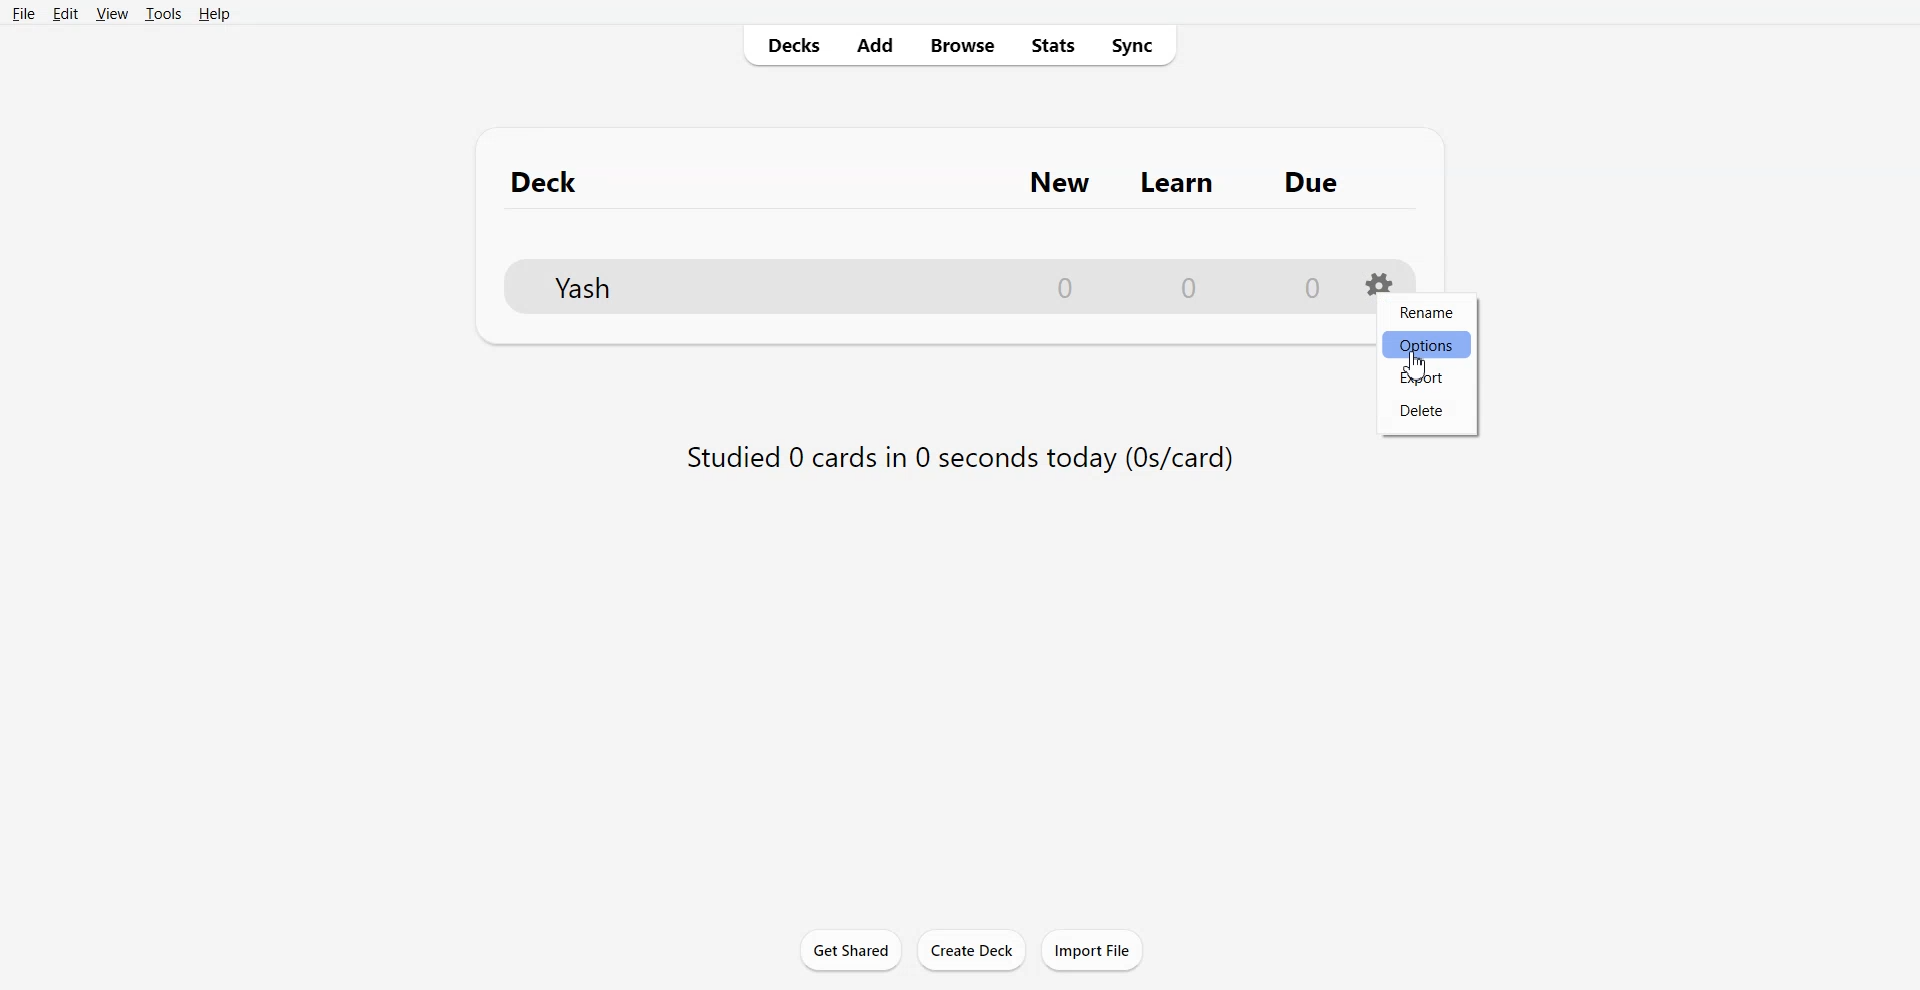  What do you see at coordinates (214, 14) in the screenshot?
I see `Help` at bounding box center [214, 14].